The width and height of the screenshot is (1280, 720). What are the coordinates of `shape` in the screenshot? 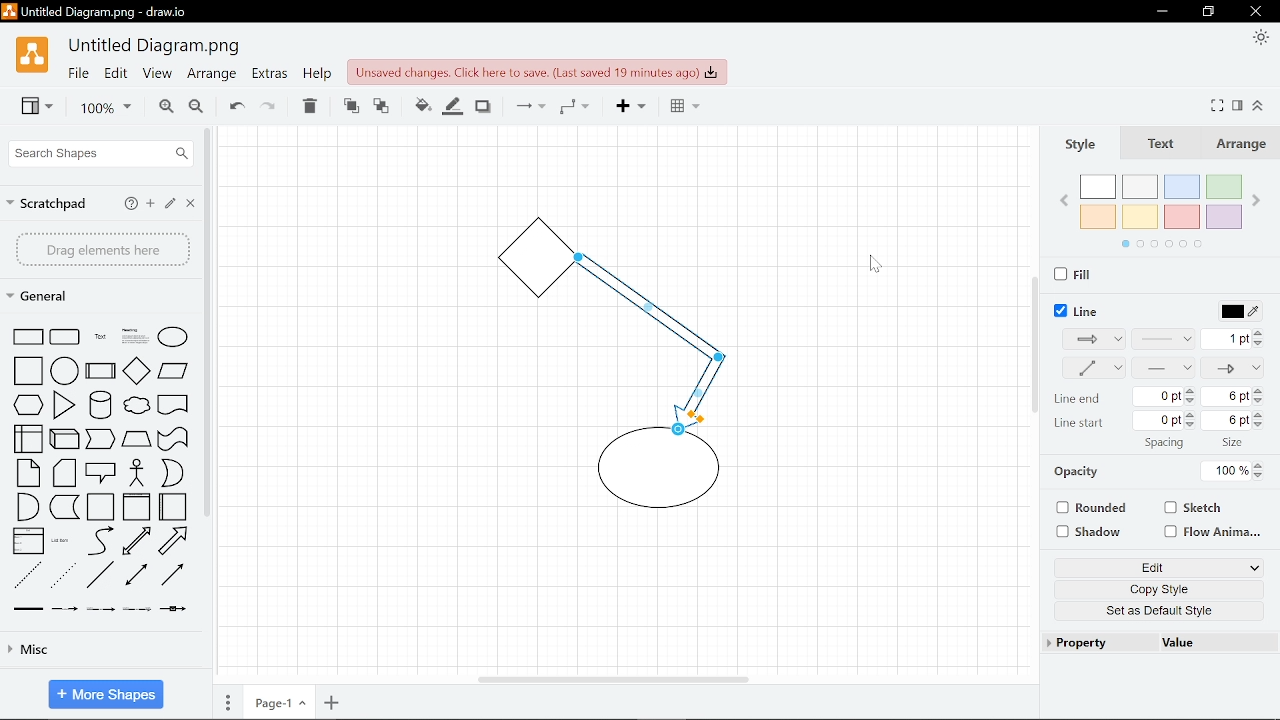 It's located at (136, 336).